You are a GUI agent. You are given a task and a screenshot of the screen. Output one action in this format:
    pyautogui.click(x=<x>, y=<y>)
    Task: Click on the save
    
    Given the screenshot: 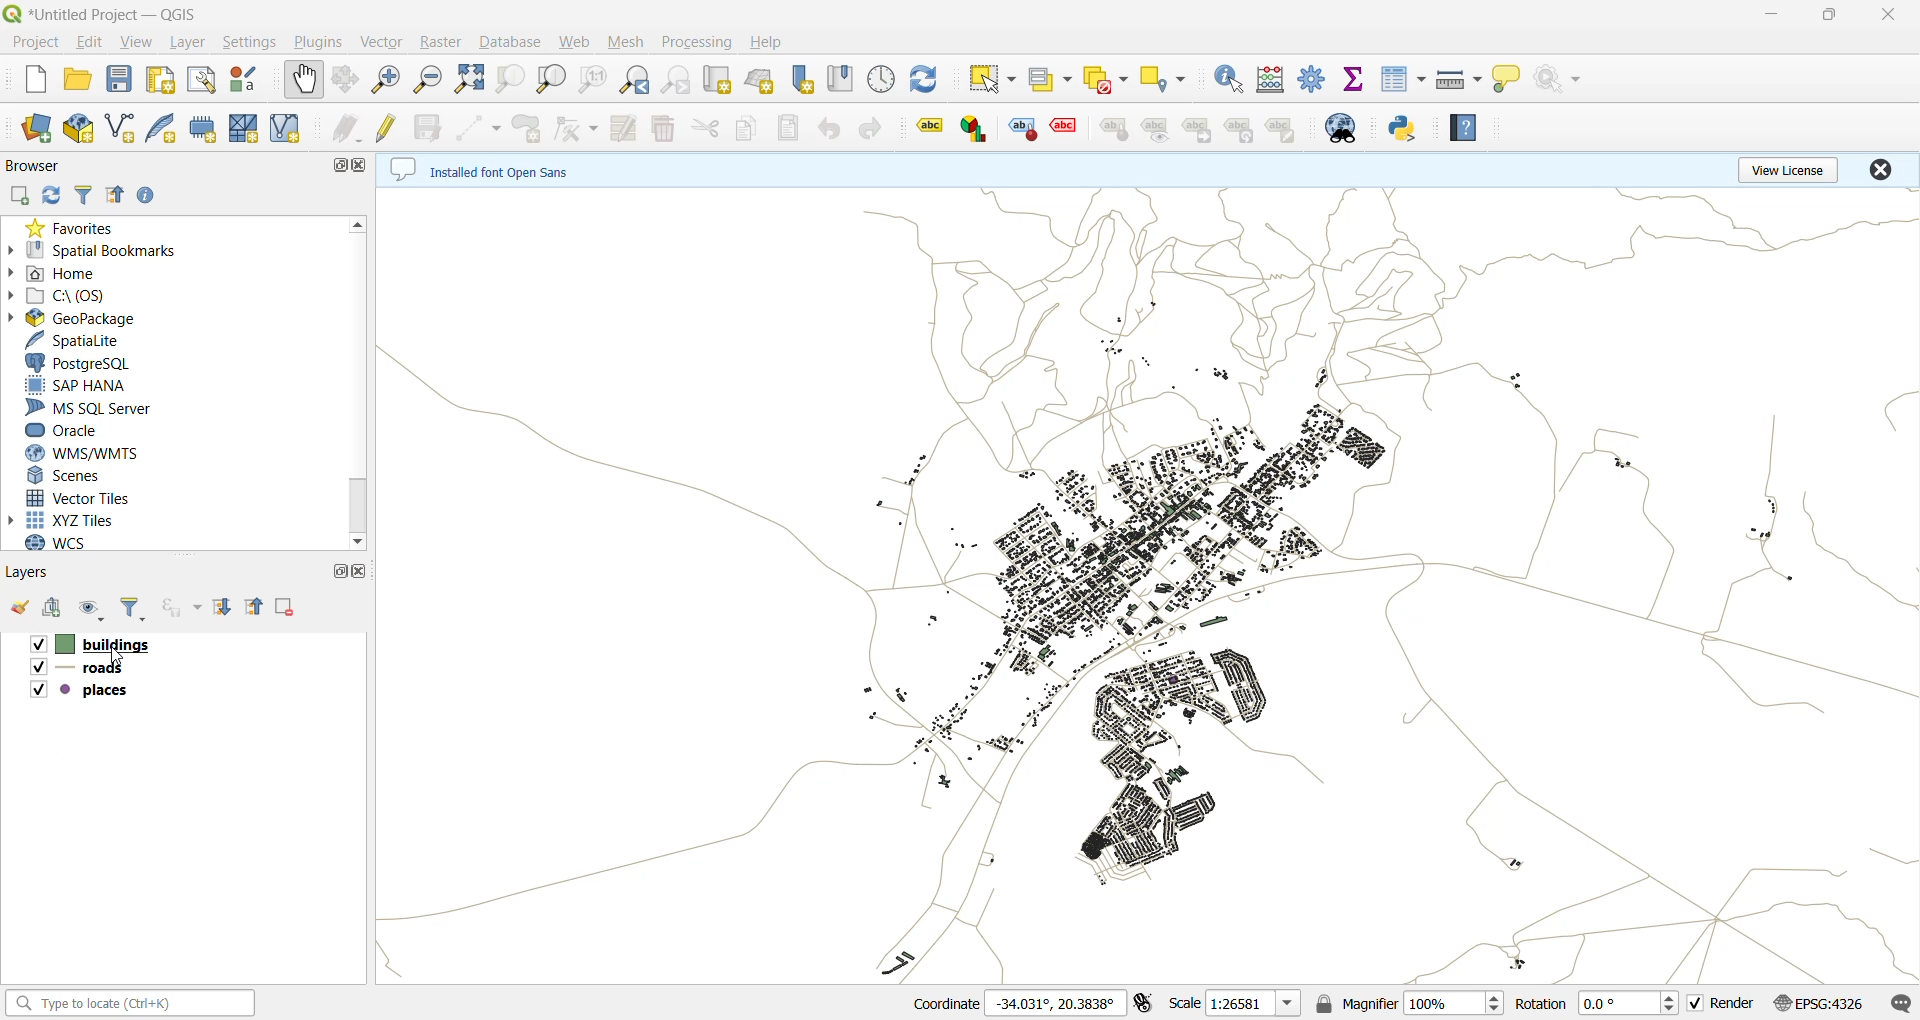 What is the action you would take?
    pyautogui.click(x=120, y=79)
    